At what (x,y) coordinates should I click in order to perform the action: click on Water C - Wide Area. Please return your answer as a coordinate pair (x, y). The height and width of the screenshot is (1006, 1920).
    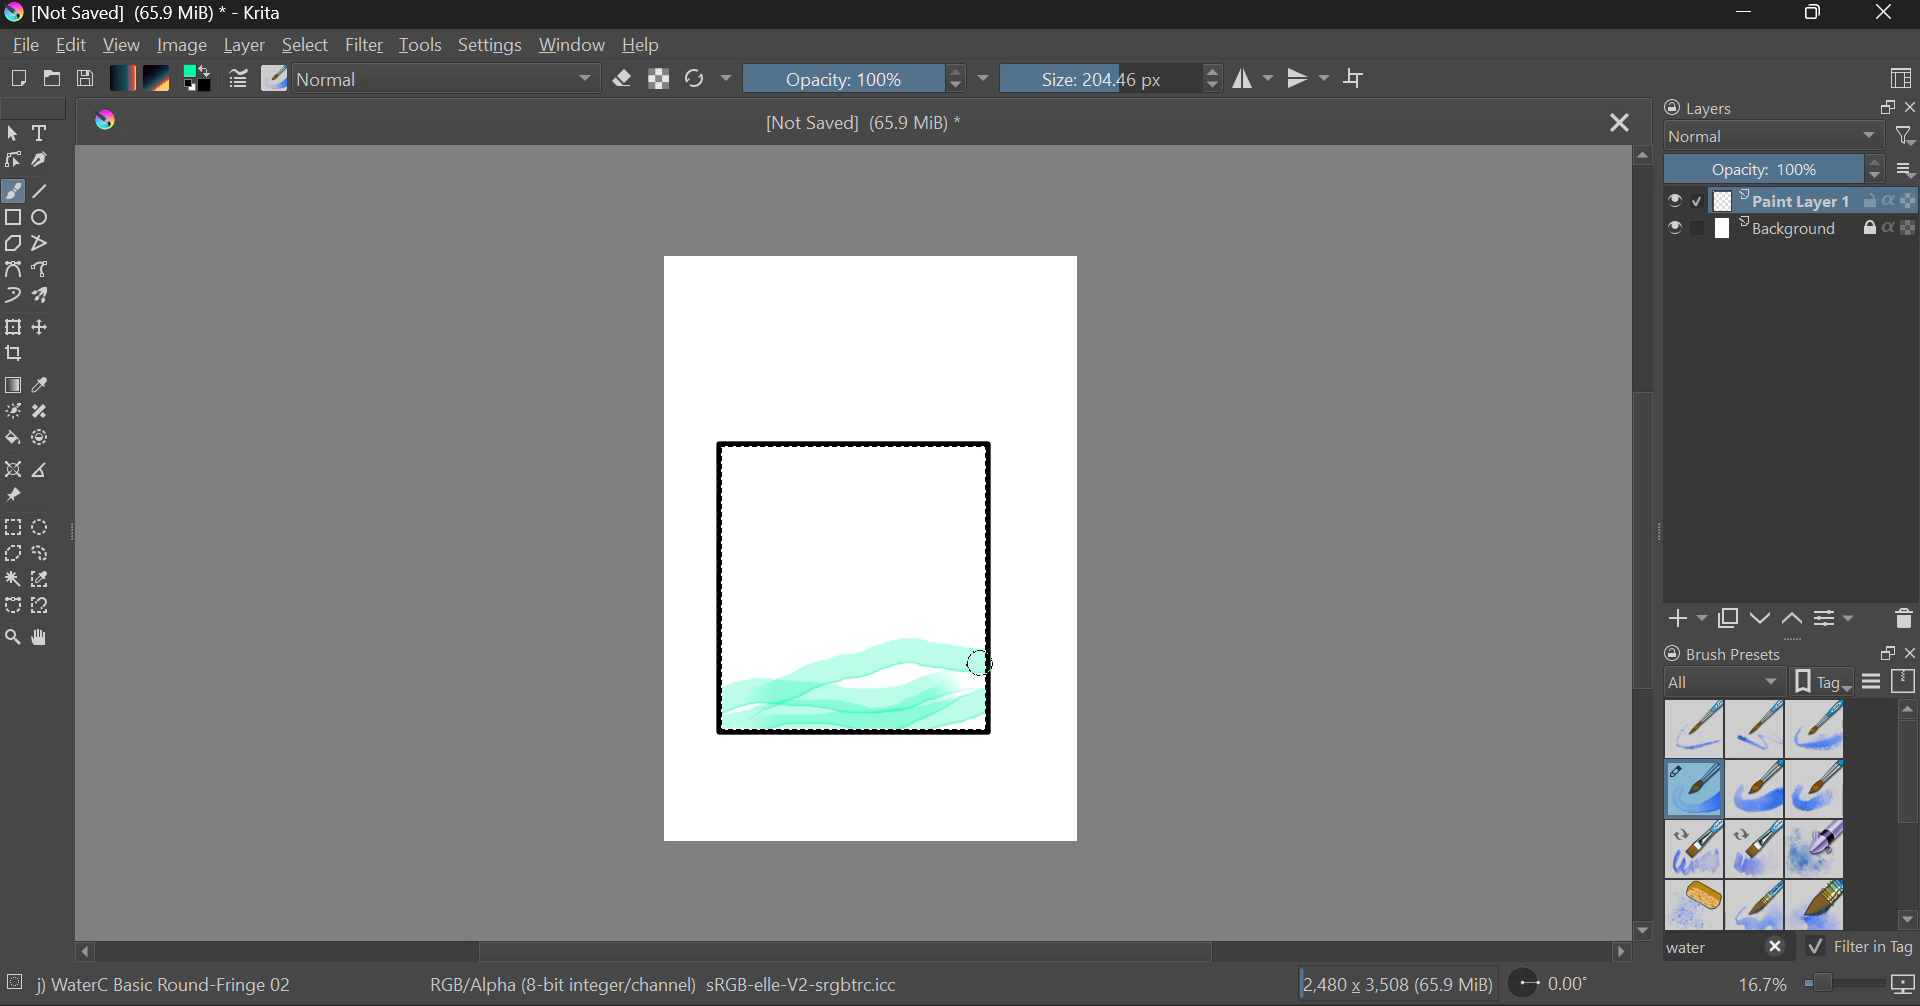
    Looking at the image, I should click on (1818, 906).